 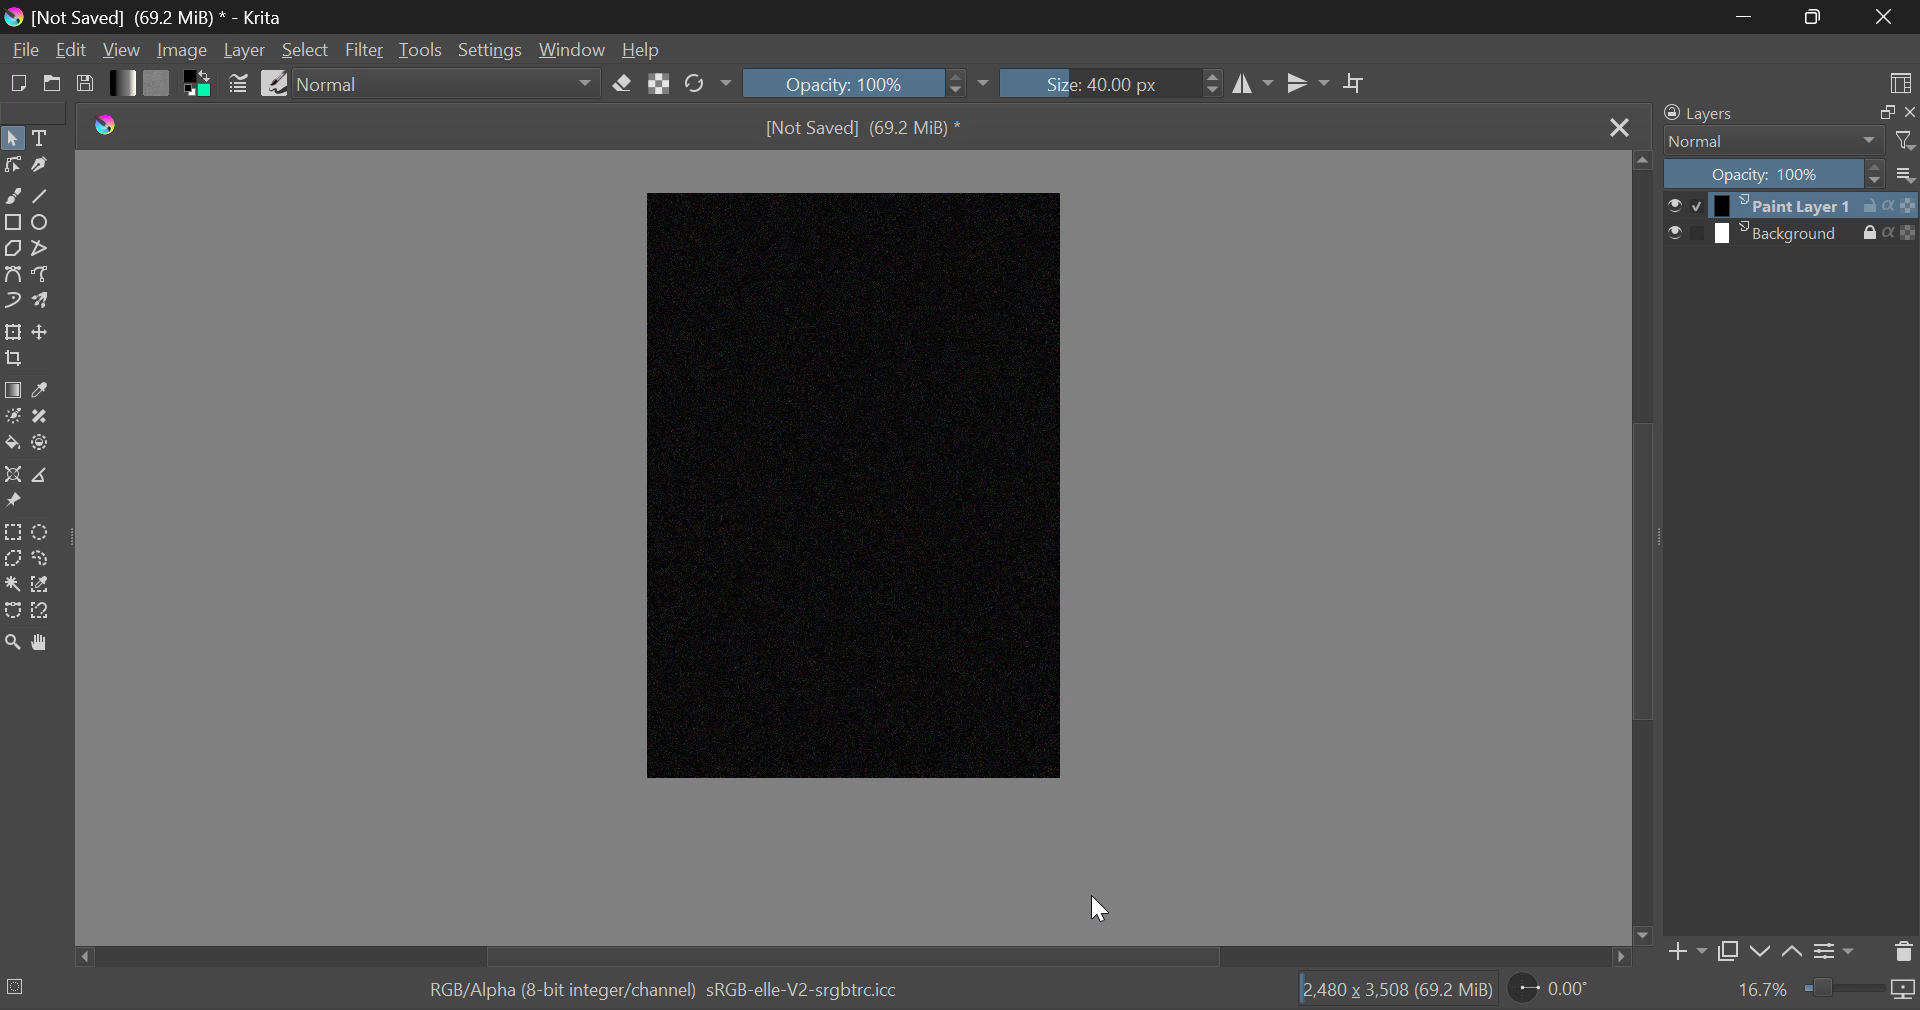 I want to click on Brush Presets, so click(x=274, y=82).